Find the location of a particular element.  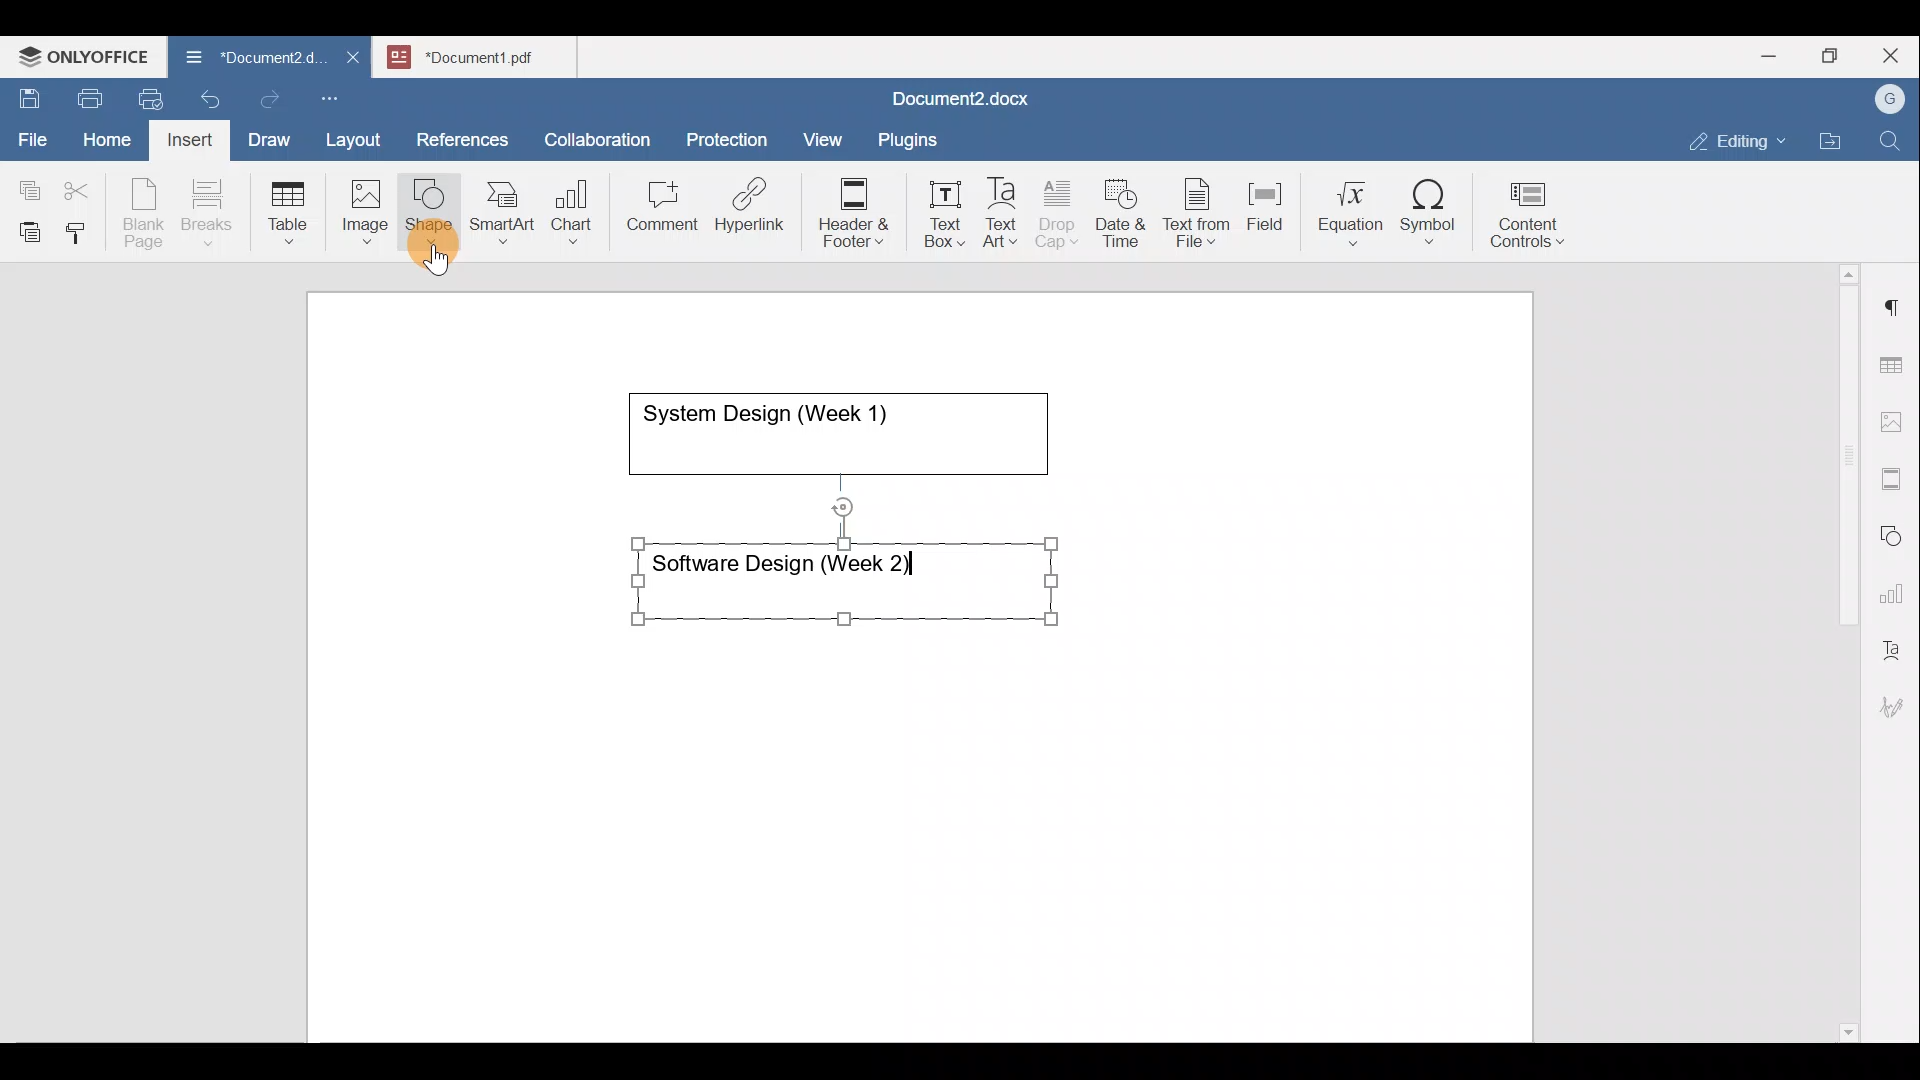

Comment is located at coordinates (656, 211).